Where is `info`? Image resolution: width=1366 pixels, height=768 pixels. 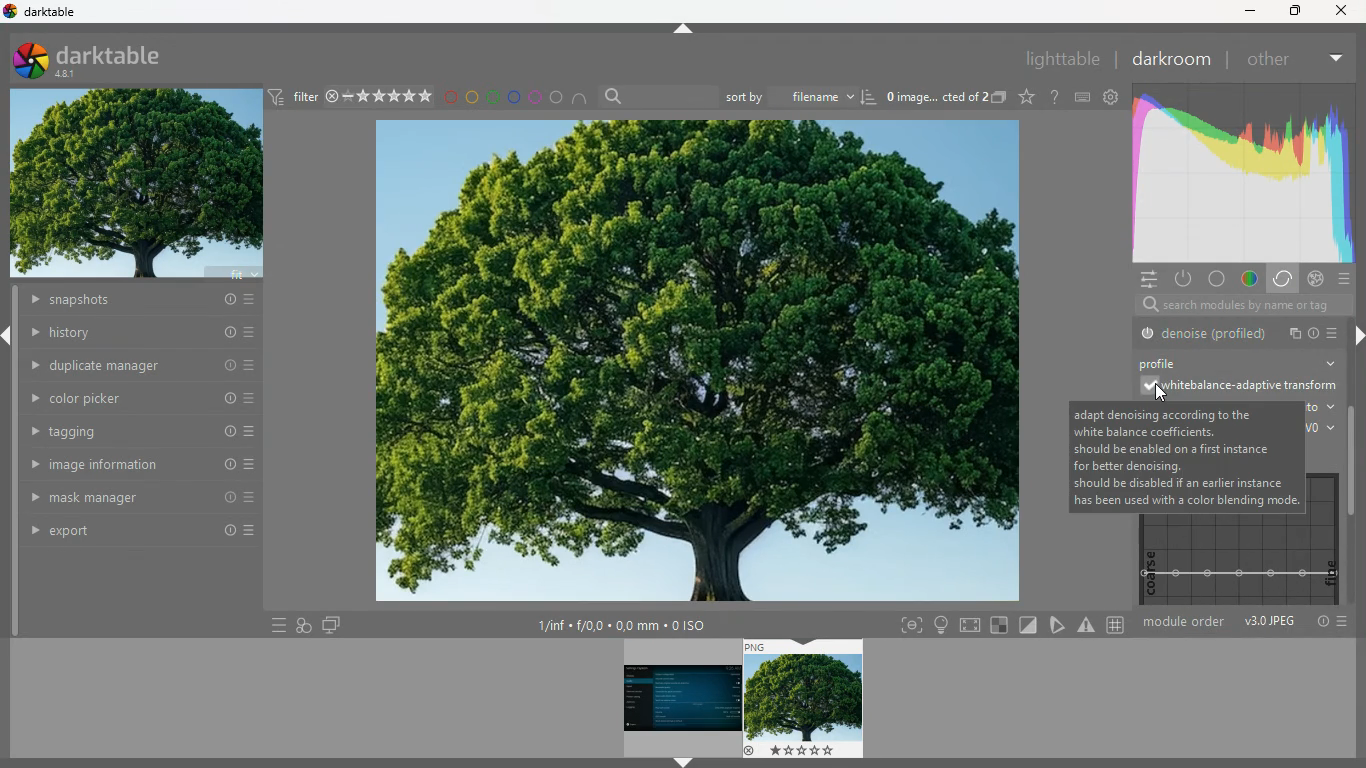
info is located at coordinates (1322, 622).